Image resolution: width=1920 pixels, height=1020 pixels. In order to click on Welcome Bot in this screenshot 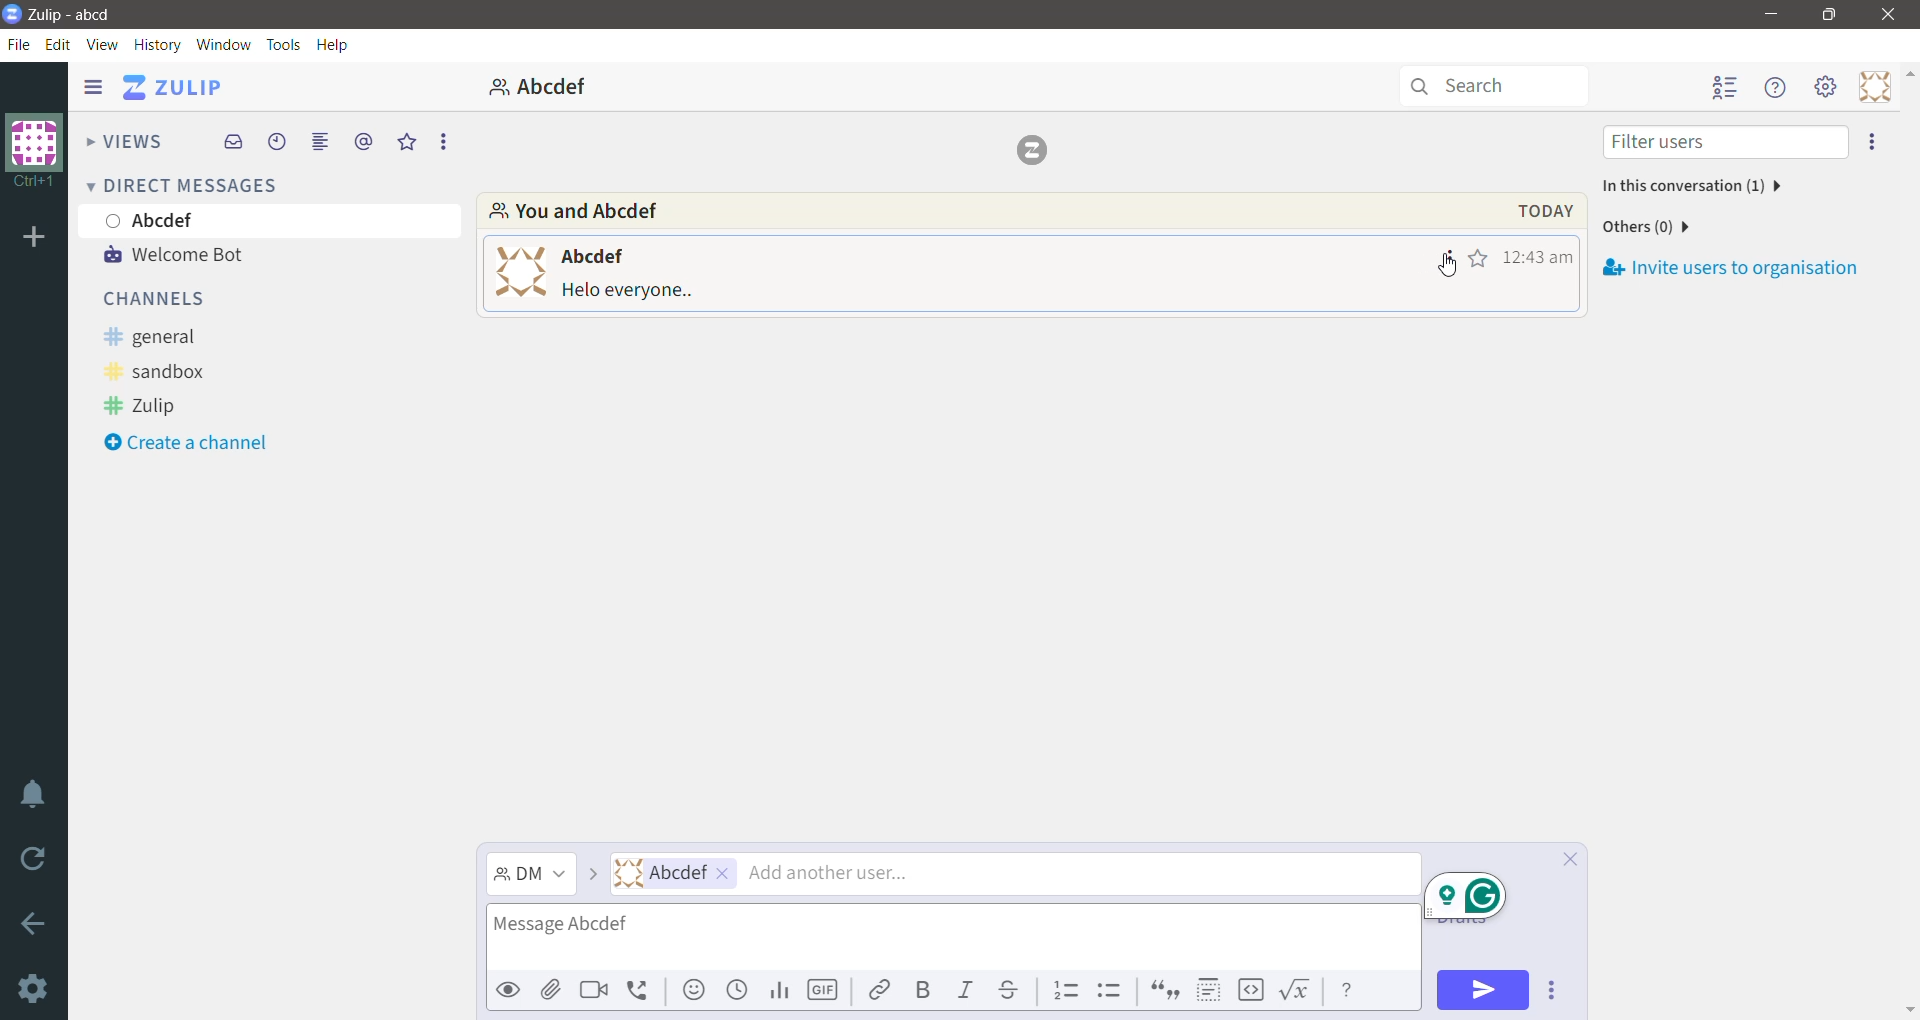, I will do `click(189, 254)`.